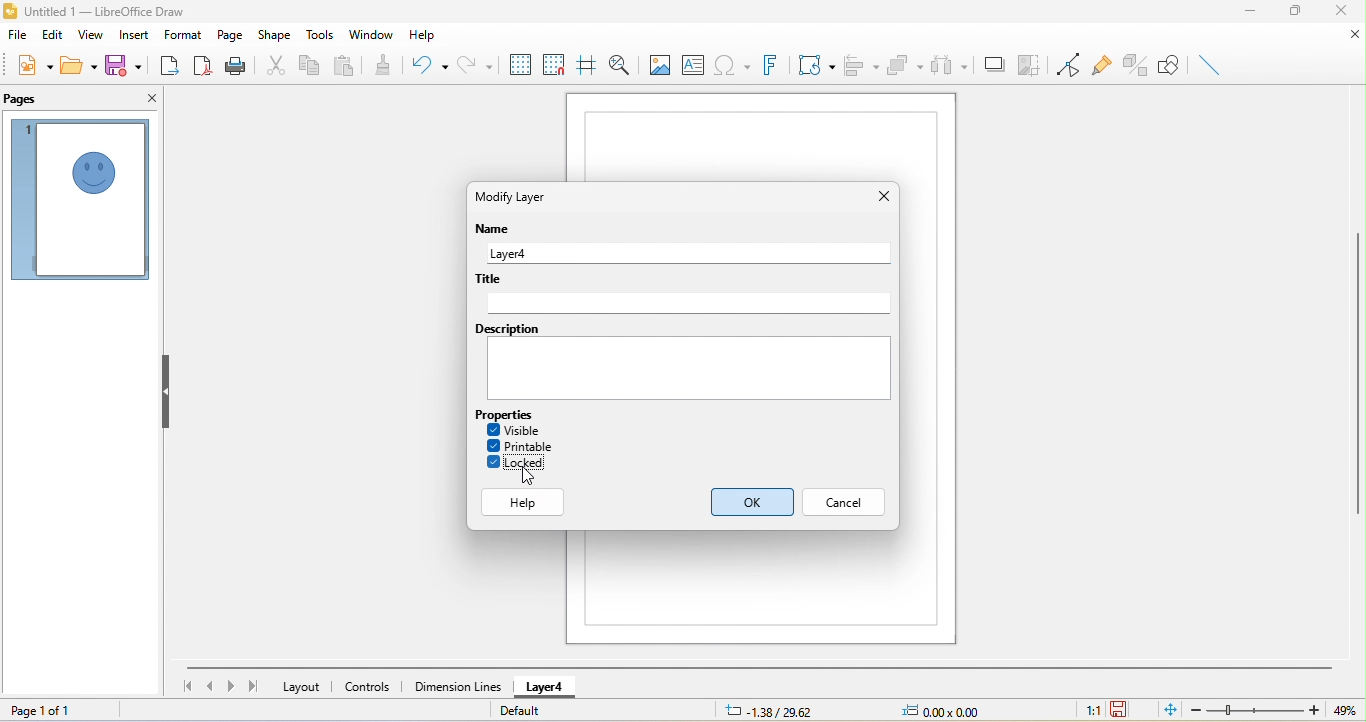 The image size is (1366, 722). Describe the element at coordinates (308, 66) in the screenshot. I see `copy` at that location.